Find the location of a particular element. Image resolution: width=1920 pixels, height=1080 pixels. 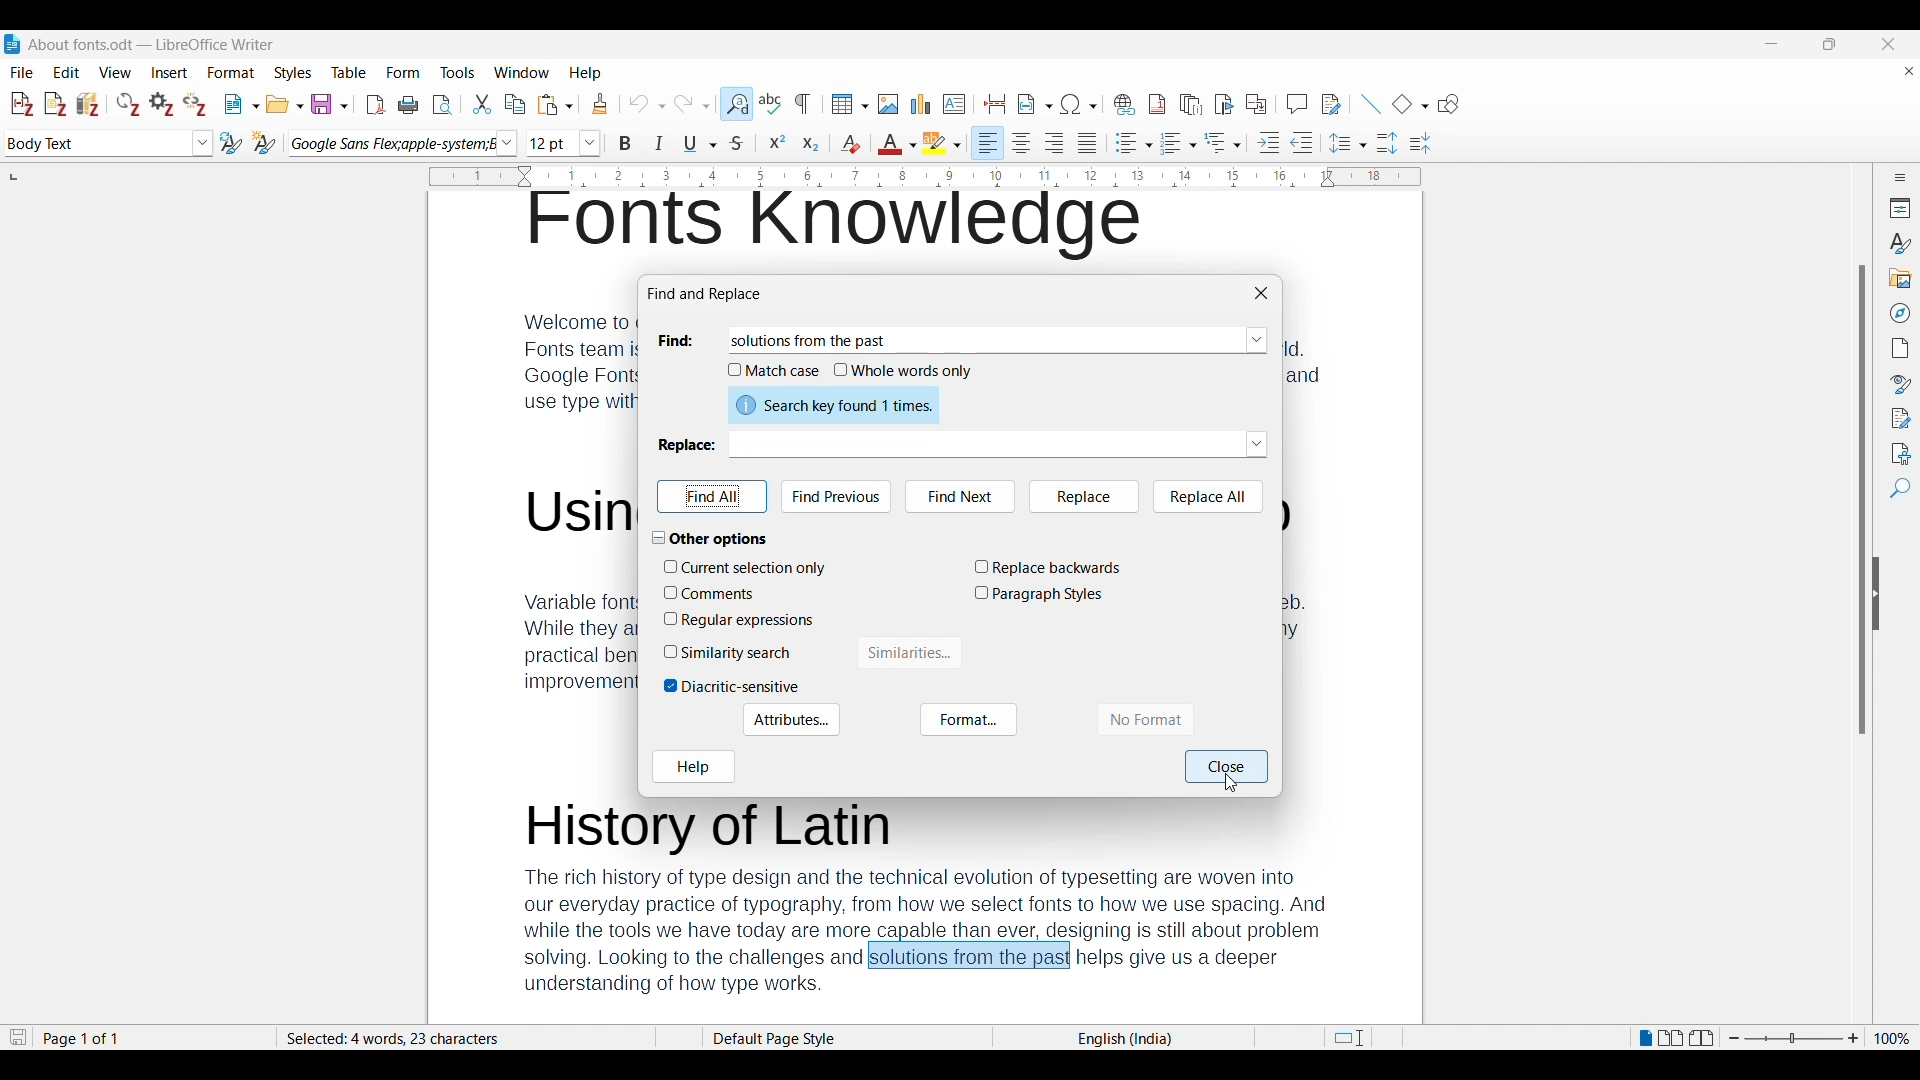

Attributes is located at coordinates (792, 720).